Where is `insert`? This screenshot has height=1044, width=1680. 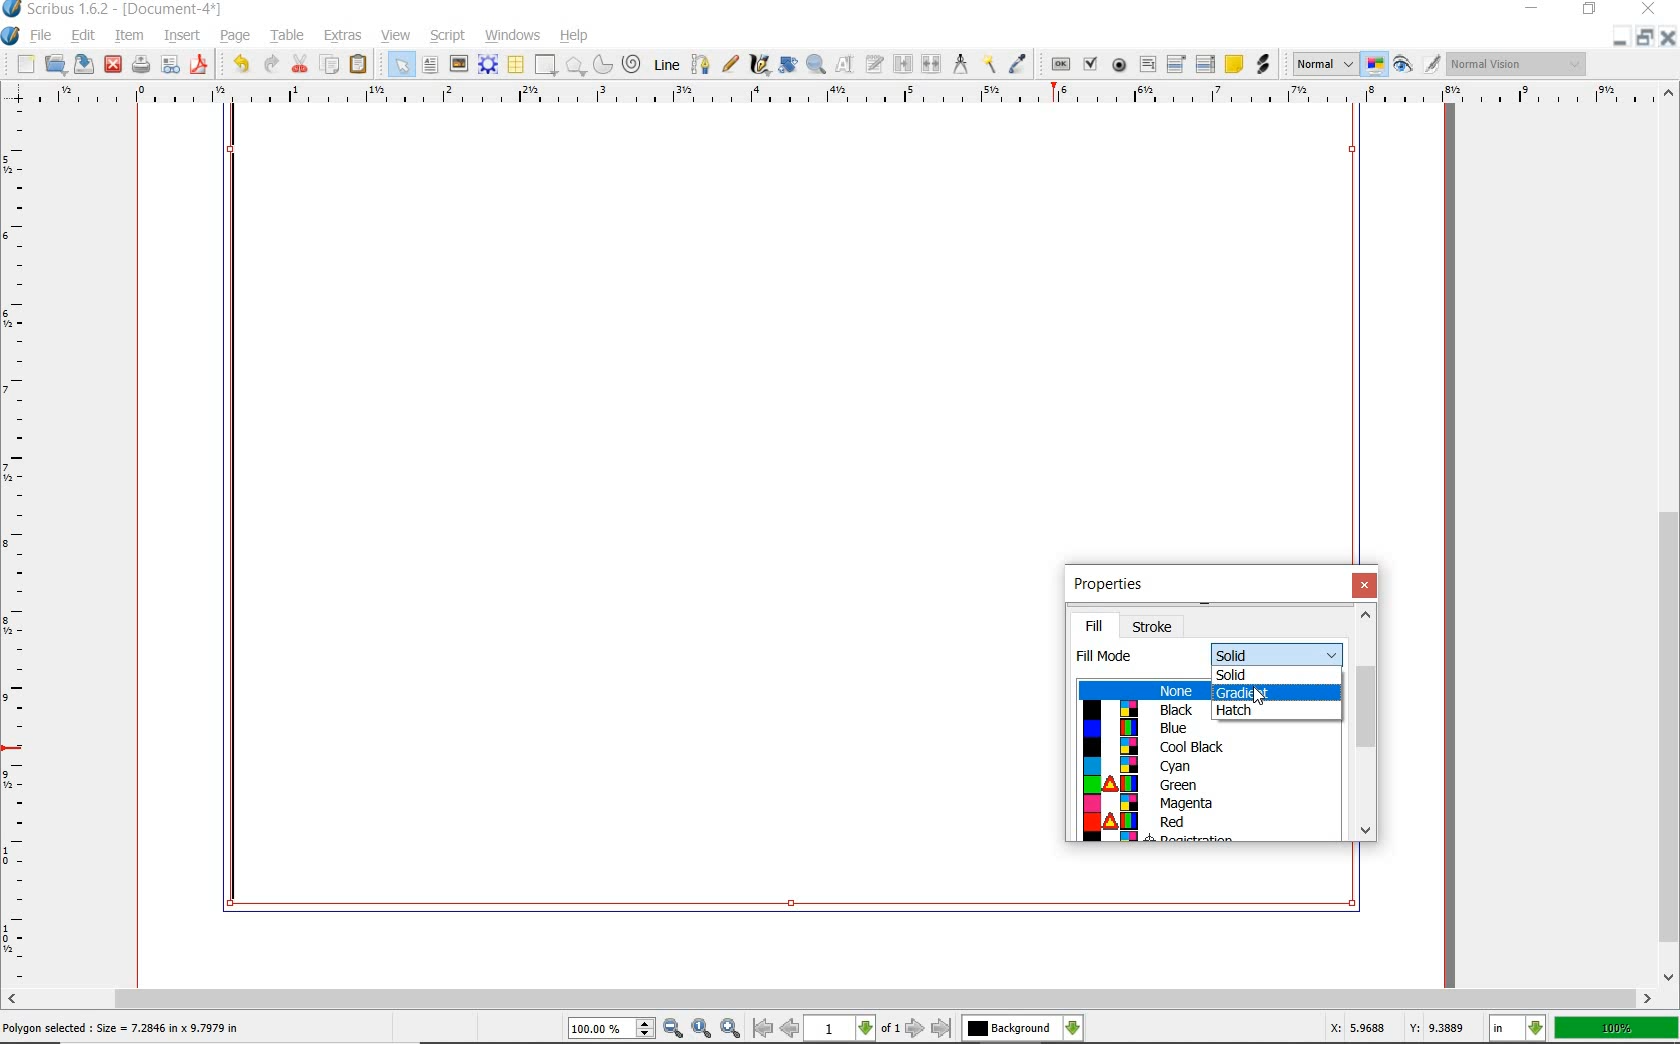 insert is located at coordinates (182, 35).